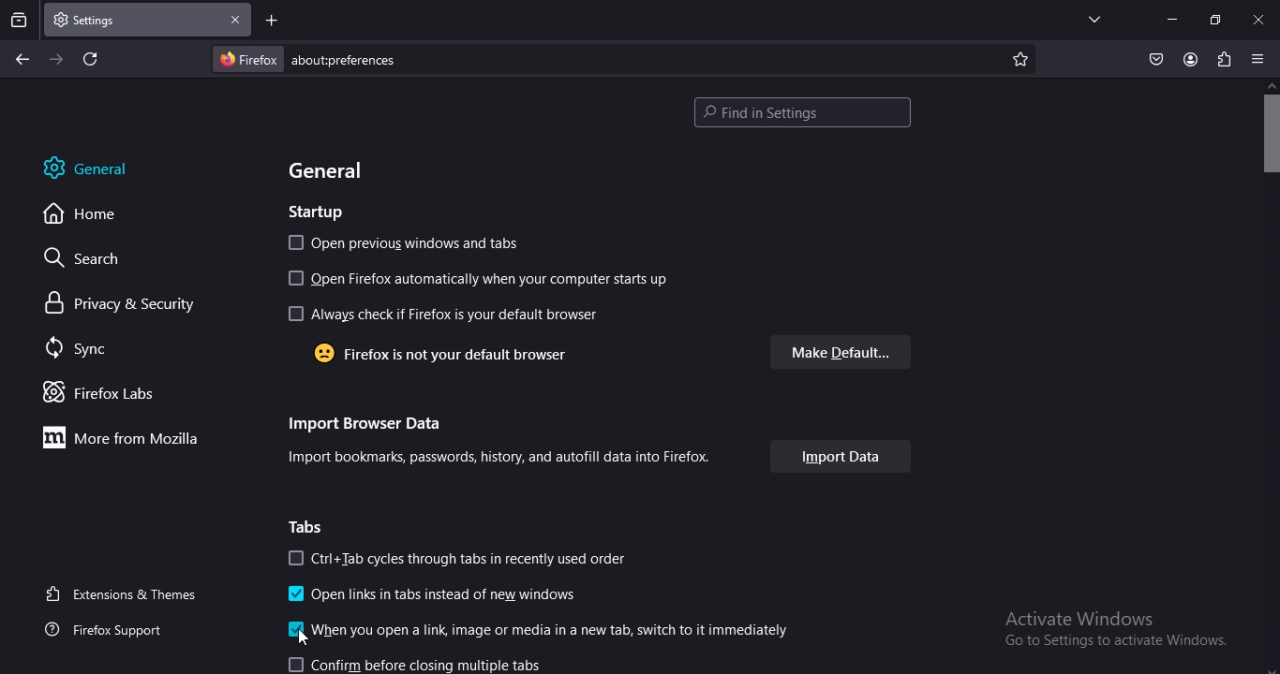 This screenshot has width=1280, height=674. I want to click on privacy & security, so click(123, 304).